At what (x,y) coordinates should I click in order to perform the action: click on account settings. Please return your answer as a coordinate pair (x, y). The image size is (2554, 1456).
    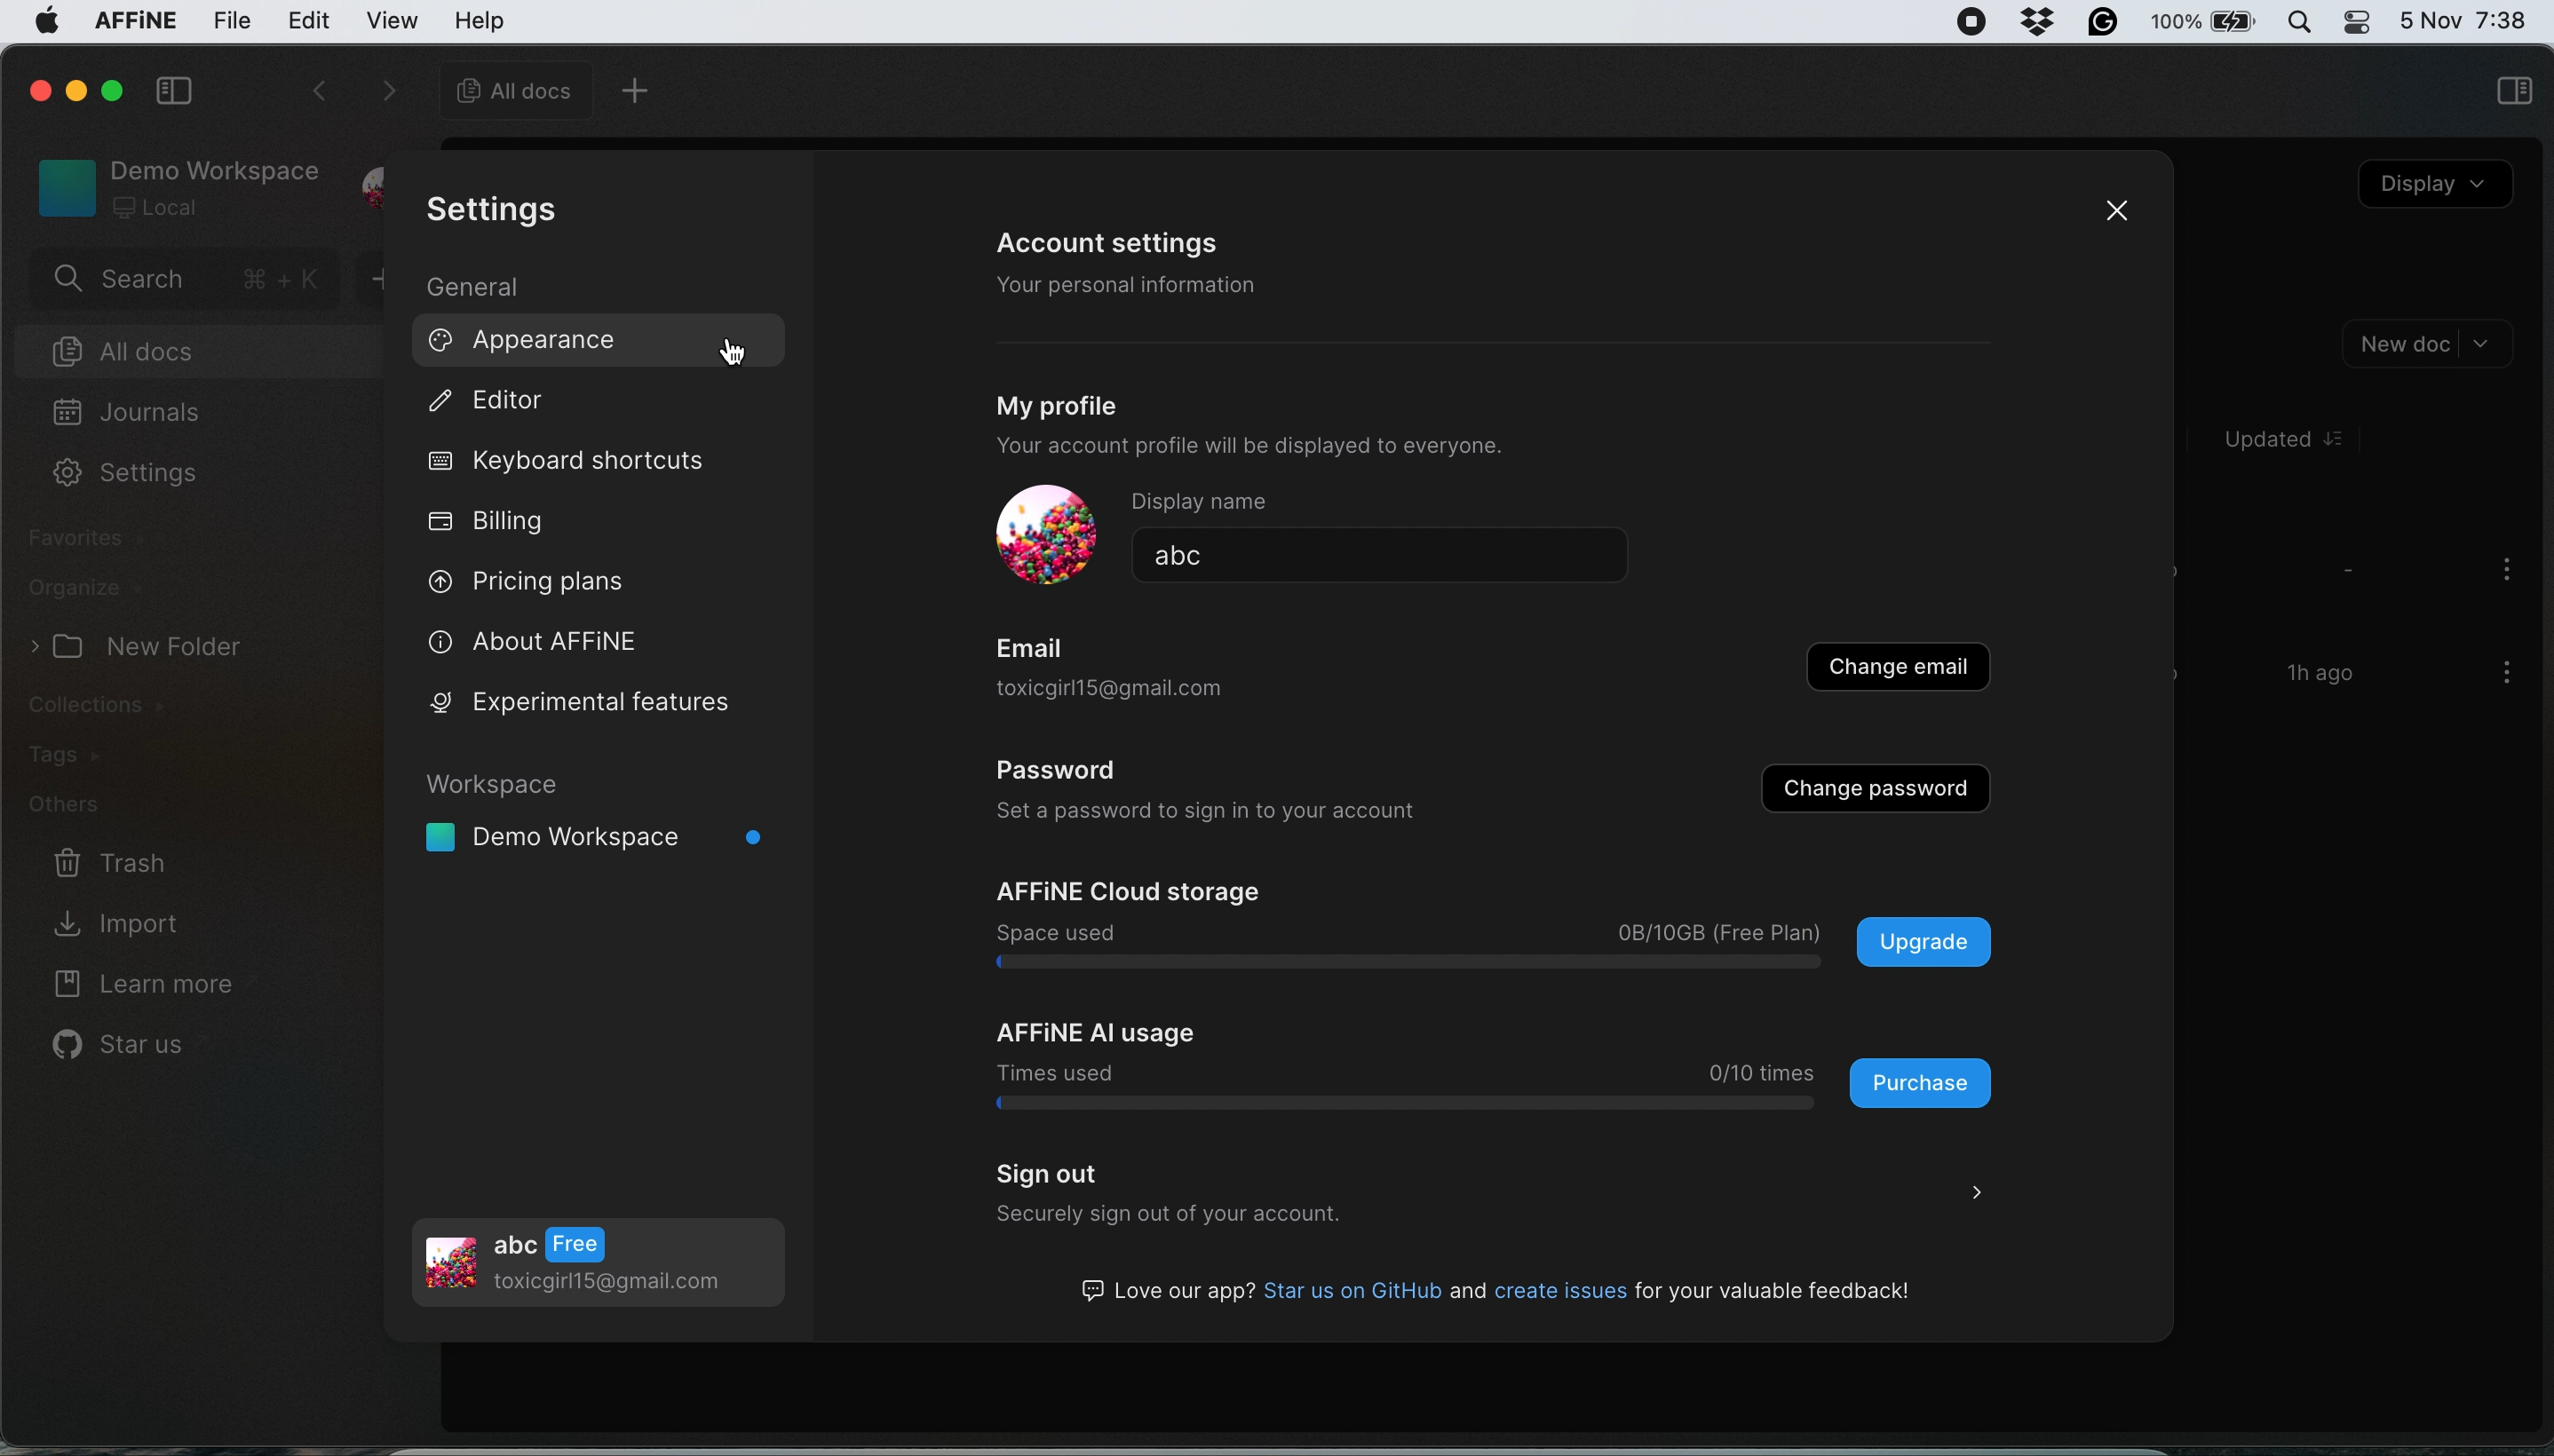
    Looking at the image, I should click on (1132, 243).